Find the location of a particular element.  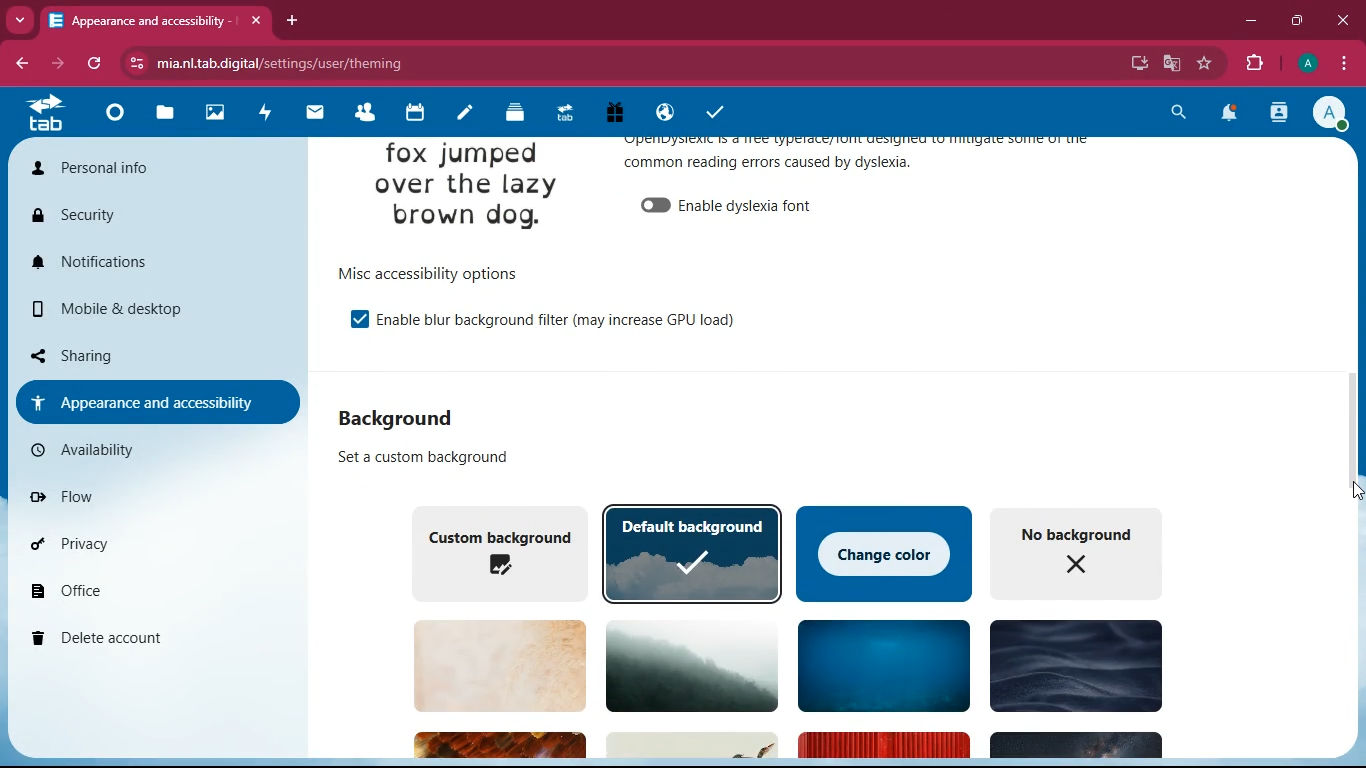

background is located at coordinates (879, 665).